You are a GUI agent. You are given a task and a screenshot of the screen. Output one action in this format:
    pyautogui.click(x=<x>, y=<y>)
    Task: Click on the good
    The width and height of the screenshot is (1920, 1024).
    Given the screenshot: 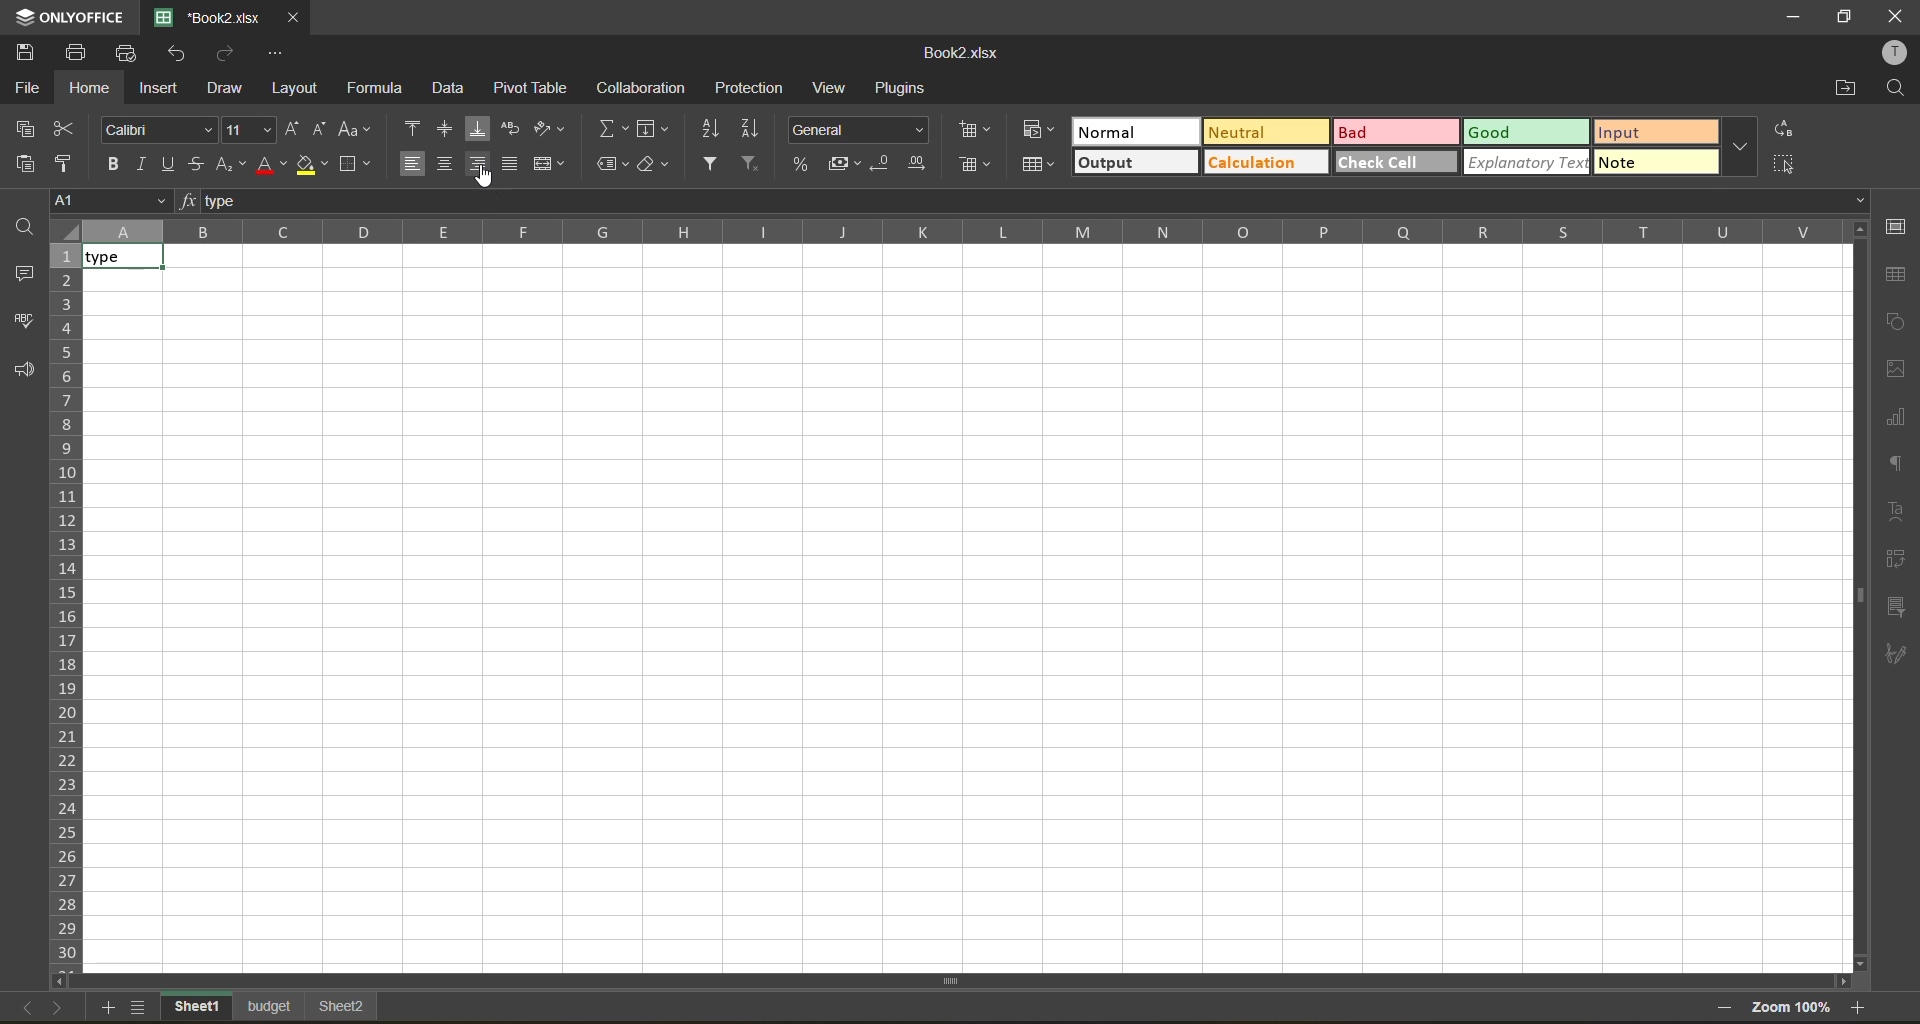 What is the action you would take?
    pyautogui.click(x=1527, y=133)
    